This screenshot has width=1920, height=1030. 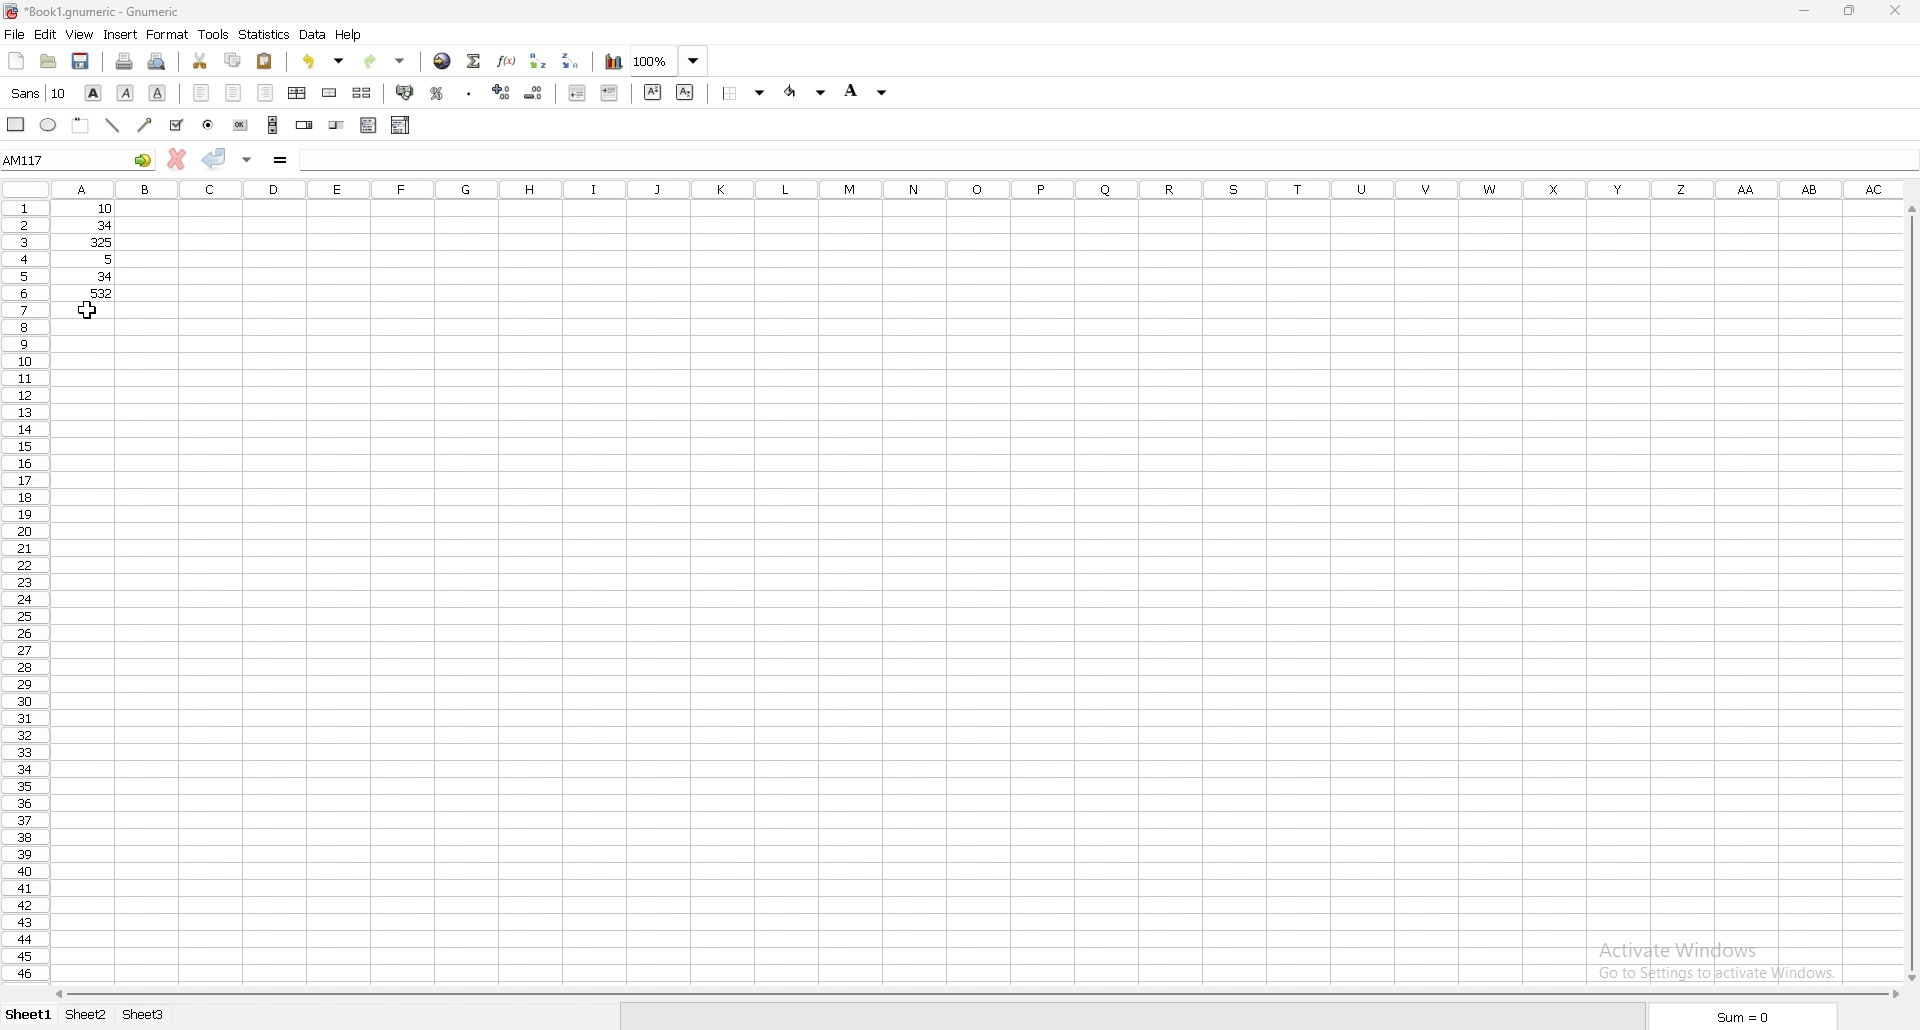 What do you see at coordinates (89, 277) in the screenshot?
I see `34` at bounding box center [89, 277].